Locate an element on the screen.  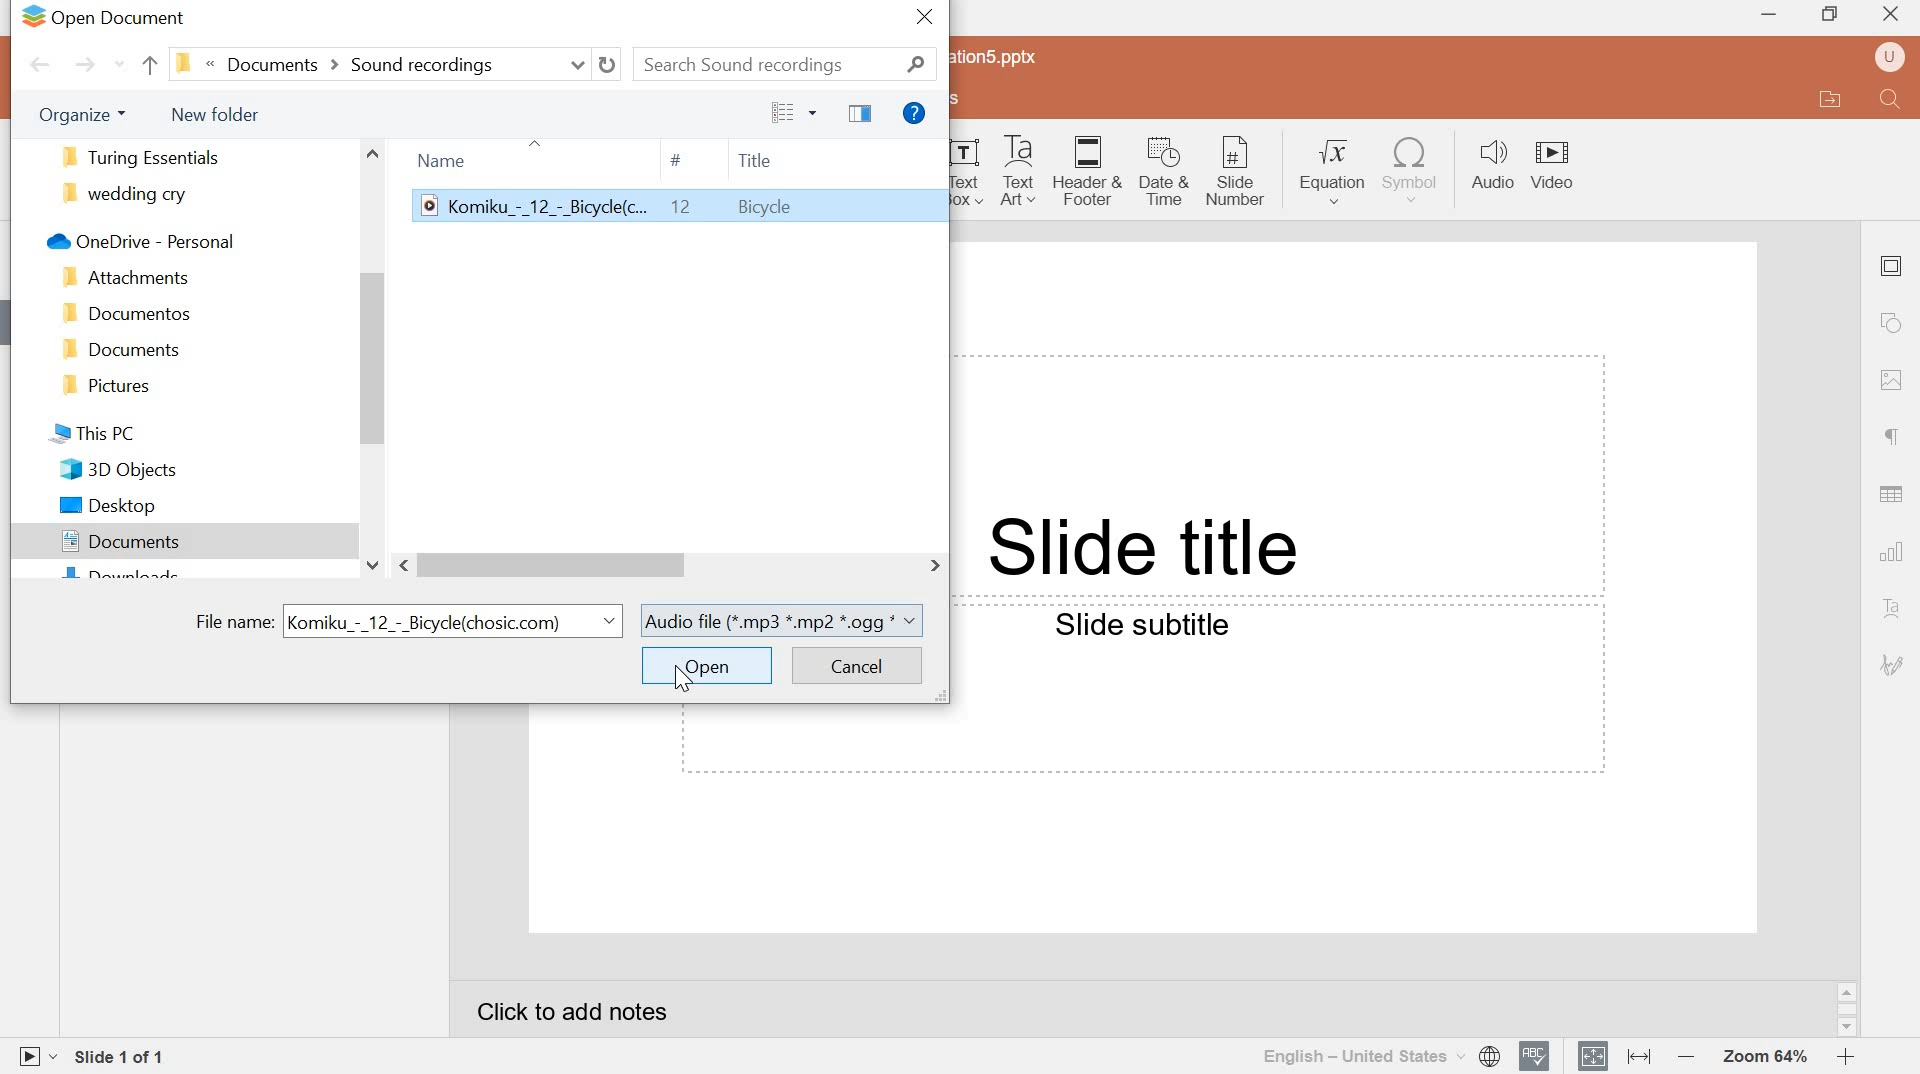
Presentation5.pptx is located at coordinates (999, 56).